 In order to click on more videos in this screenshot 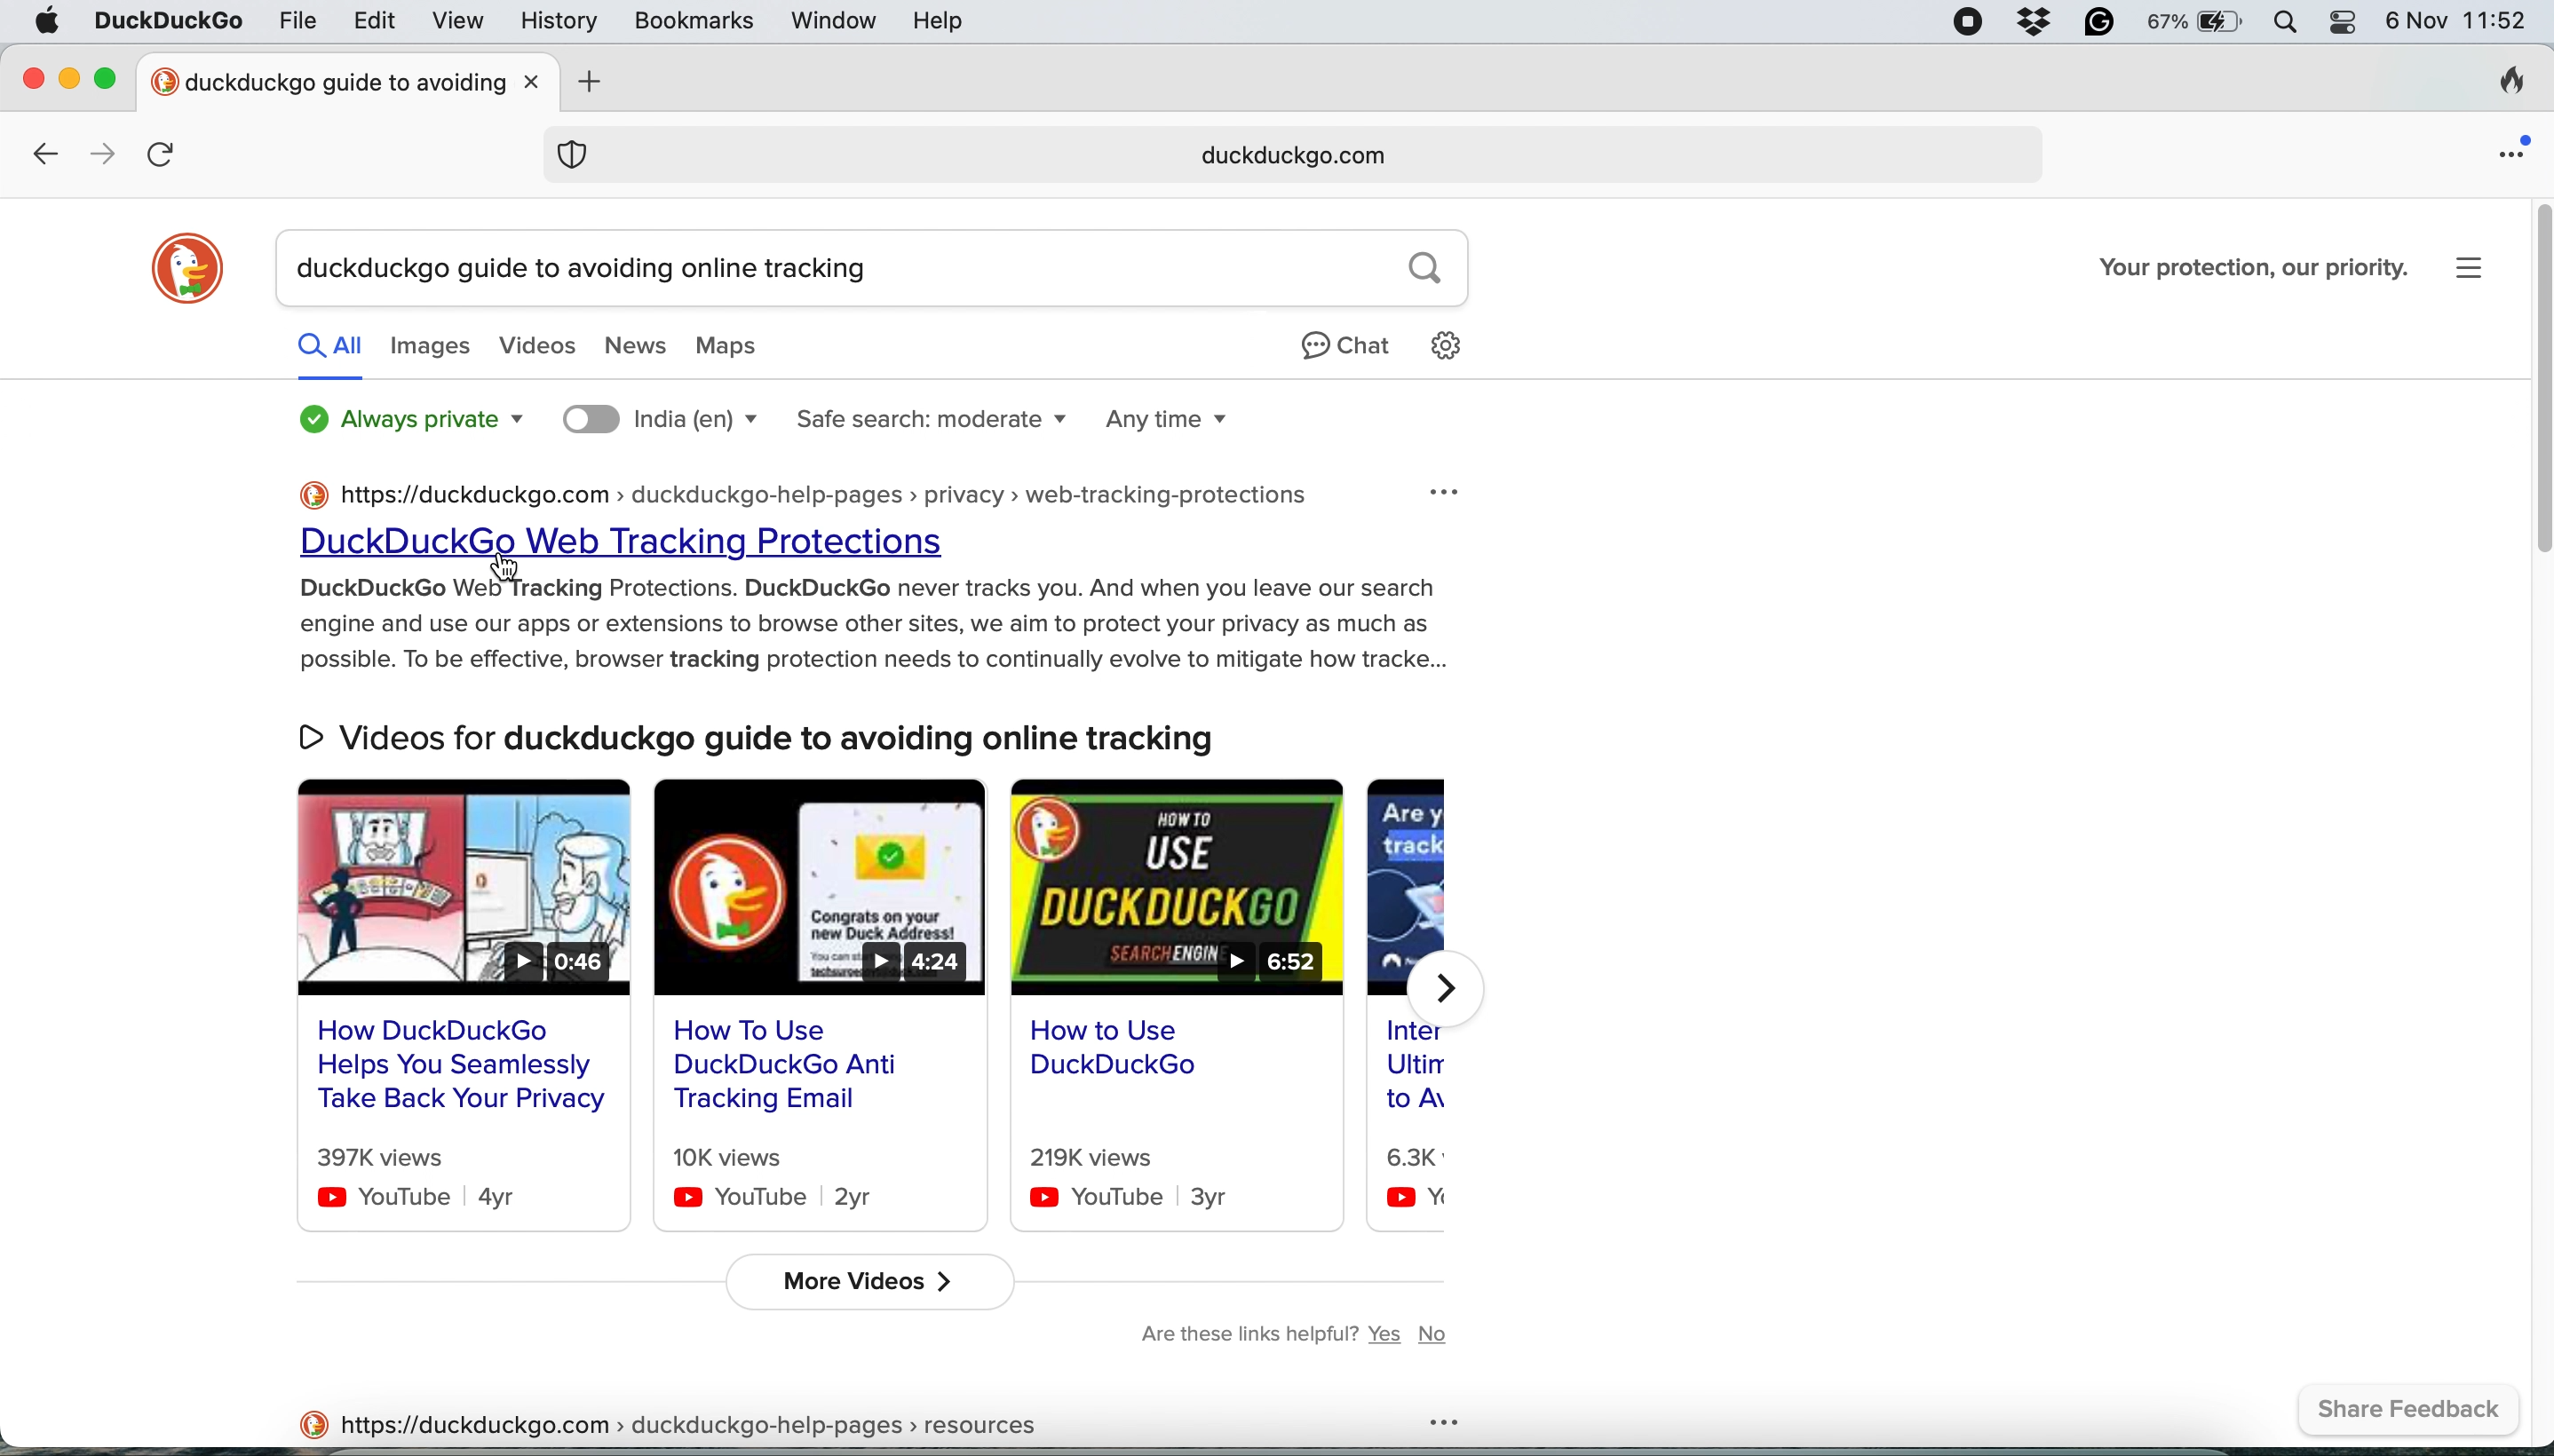, I will do `click(861, 1281)`.